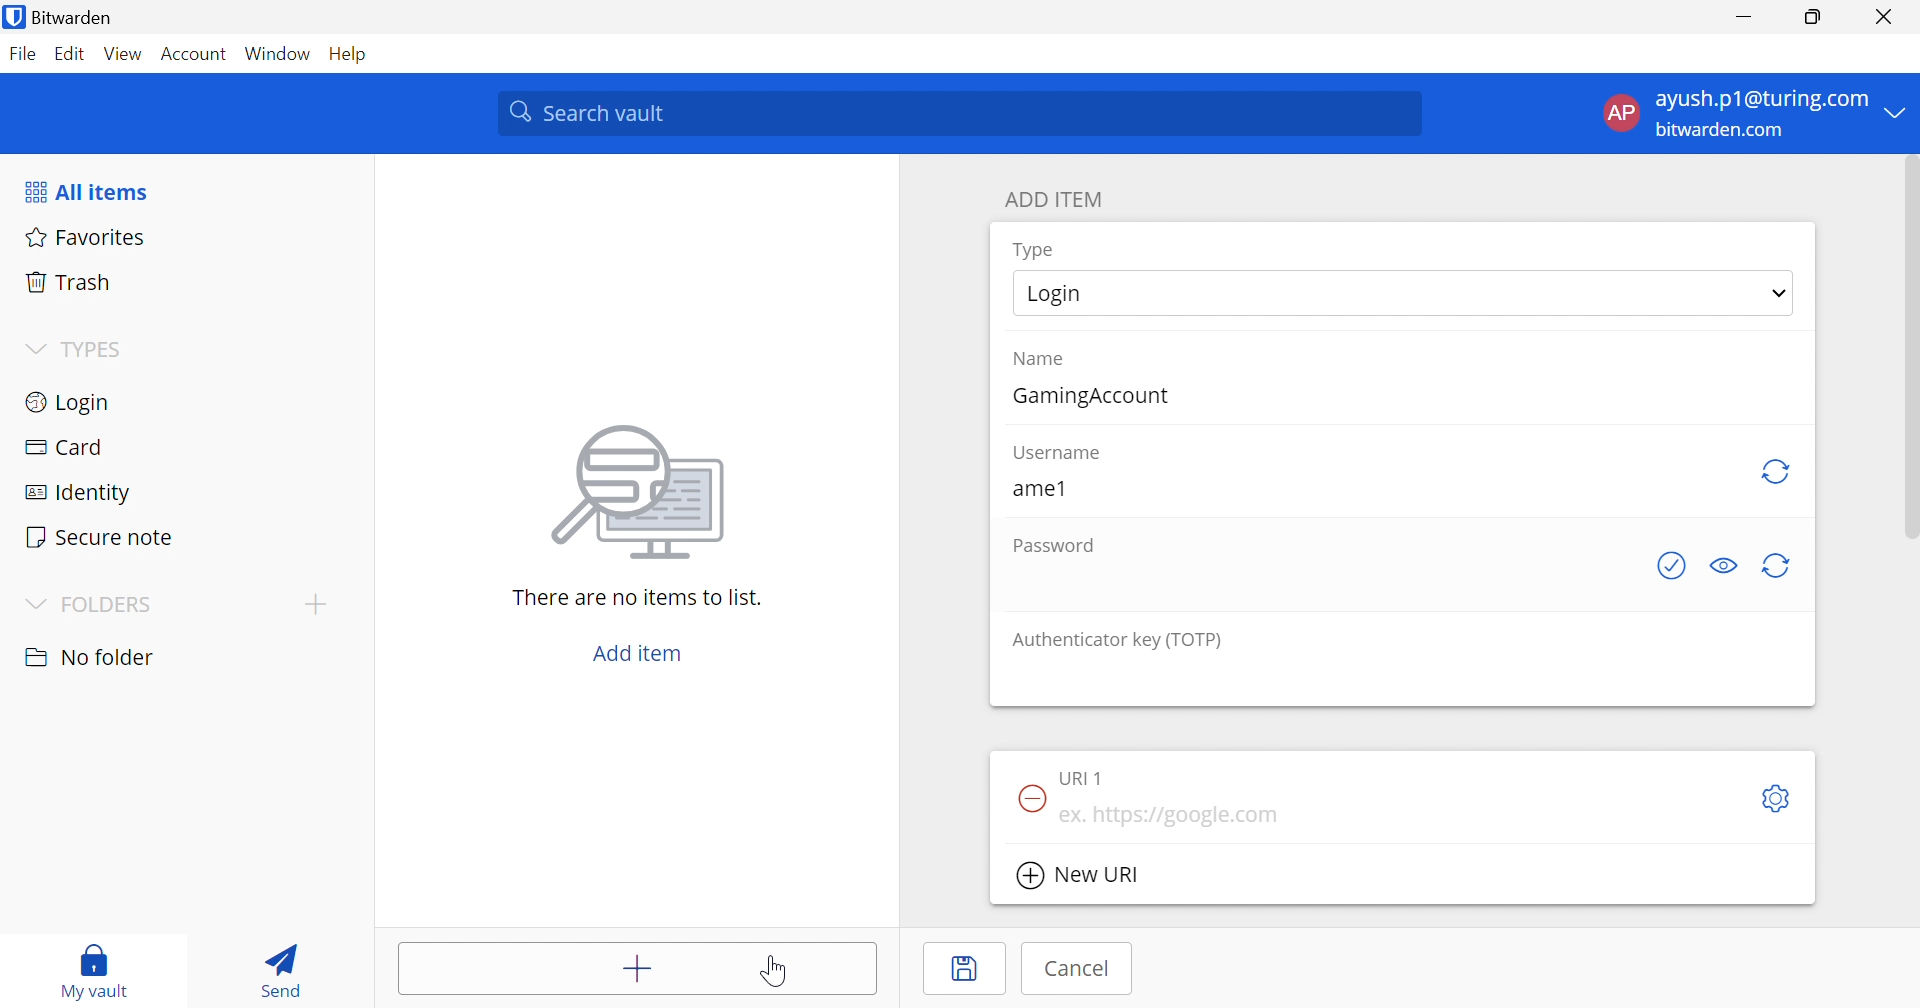 The image size is (1920, 1008). What do you see at coordinates (1096, 397) in the screenshot?
I see `GamingAccount` at bounding box center [1096, 397].